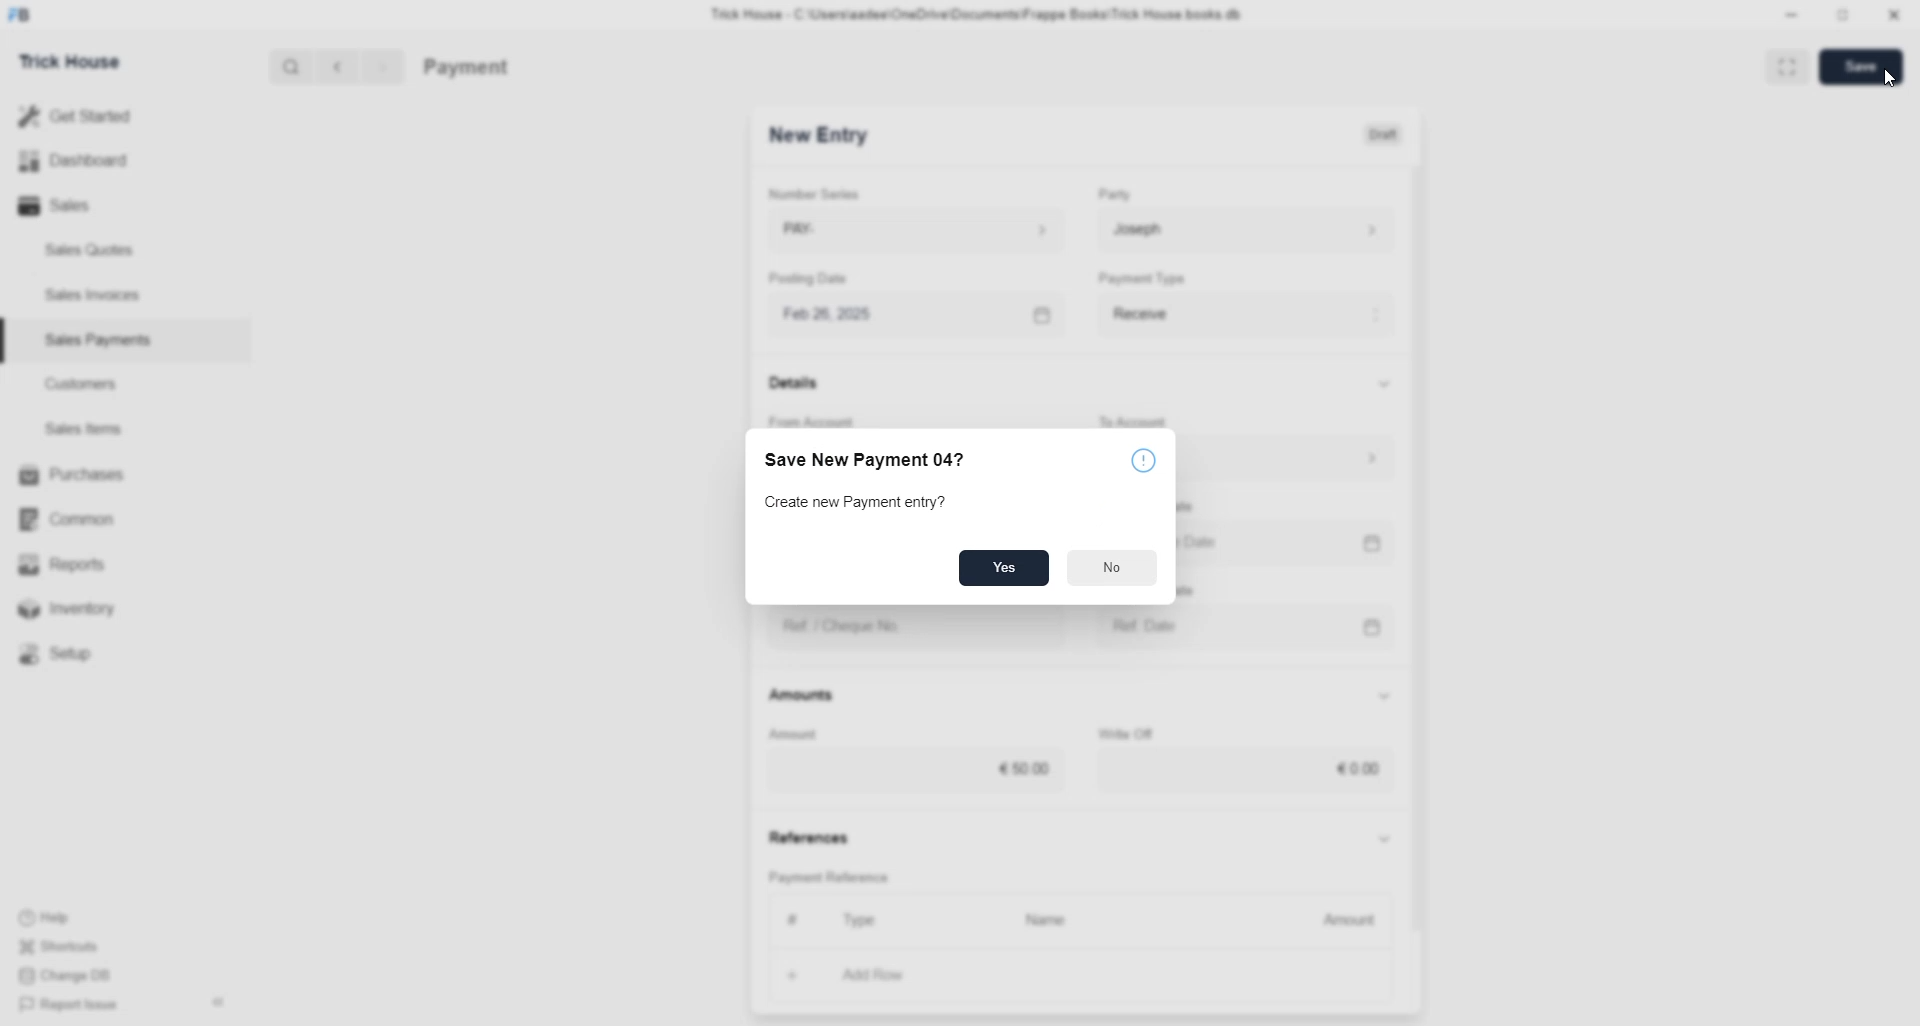 This screenshot has height=1026, width=1920. What do you see at coordinates (384, 68) in the screenshot?
I see `Forward` at bounding box center [384, 68].